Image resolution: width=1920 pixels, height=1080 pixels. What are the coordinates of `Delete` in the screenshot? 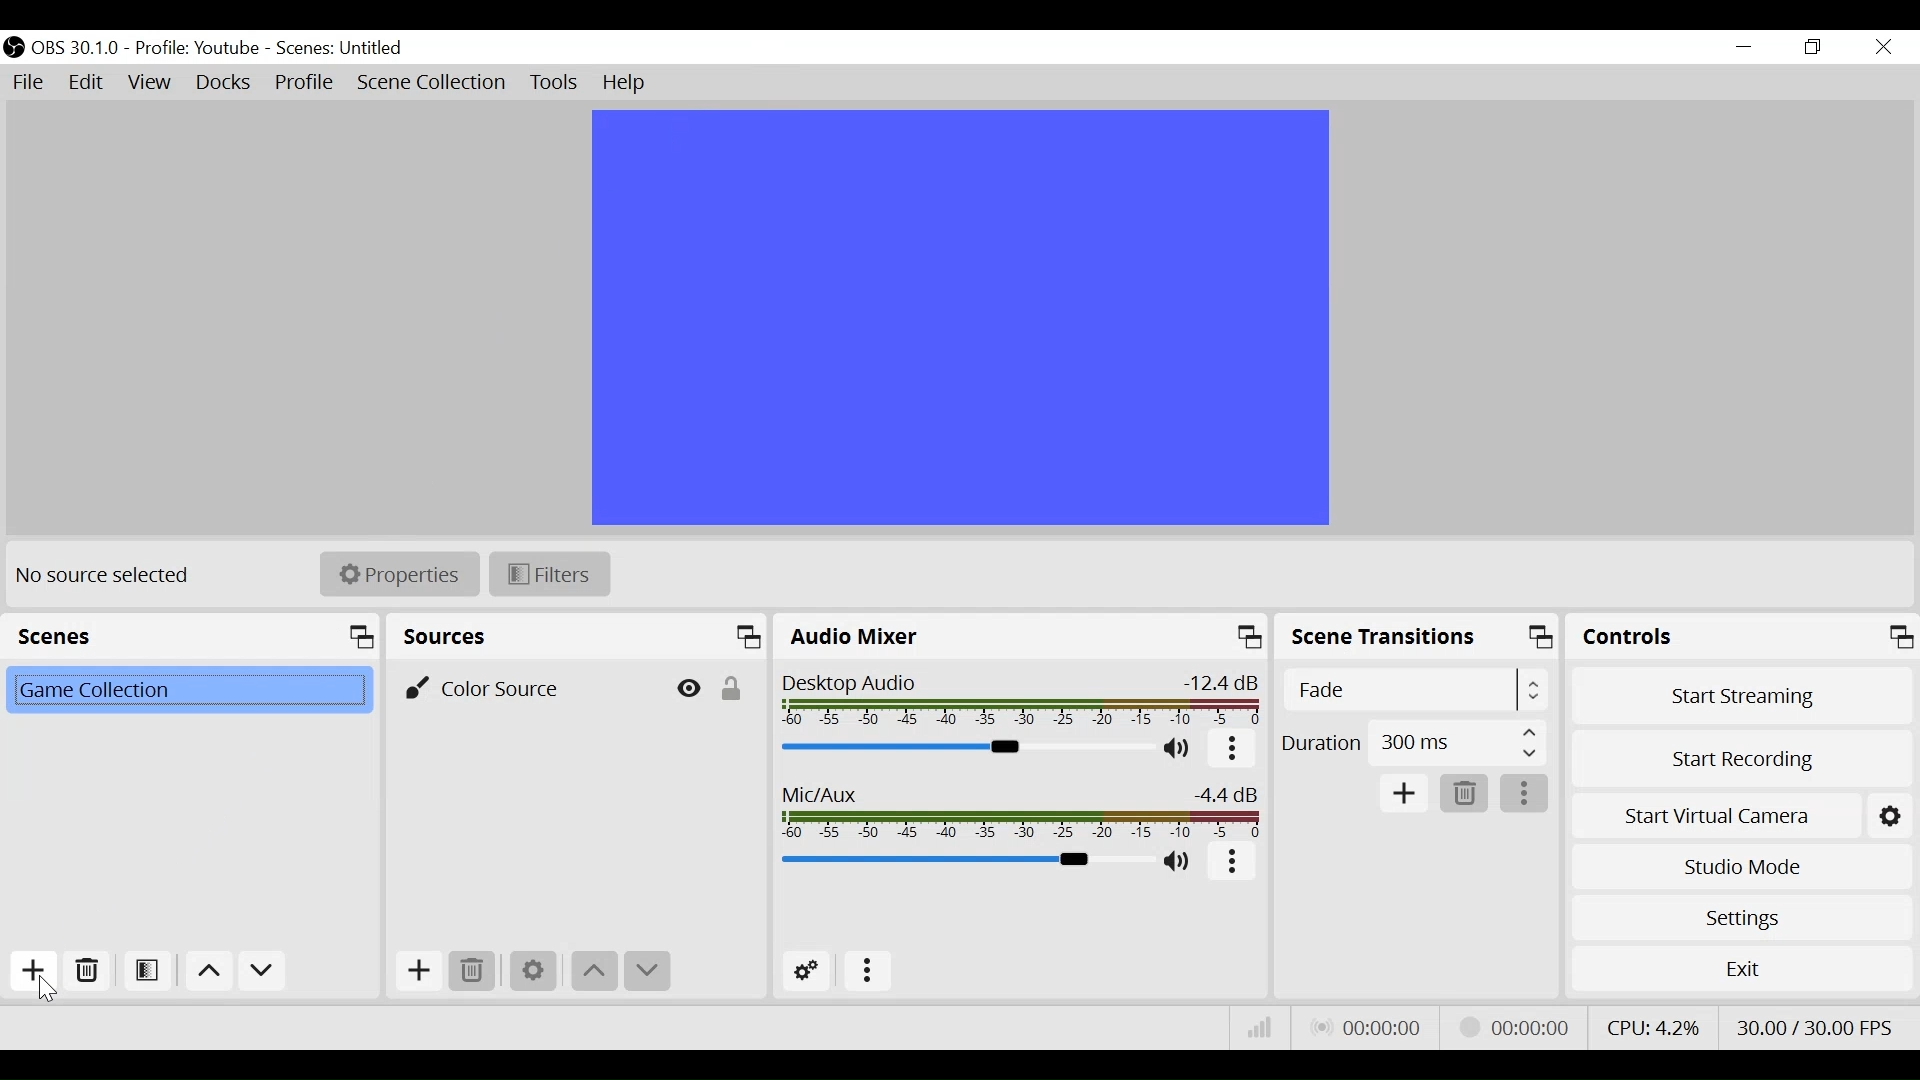 It's located at (1465, 794).